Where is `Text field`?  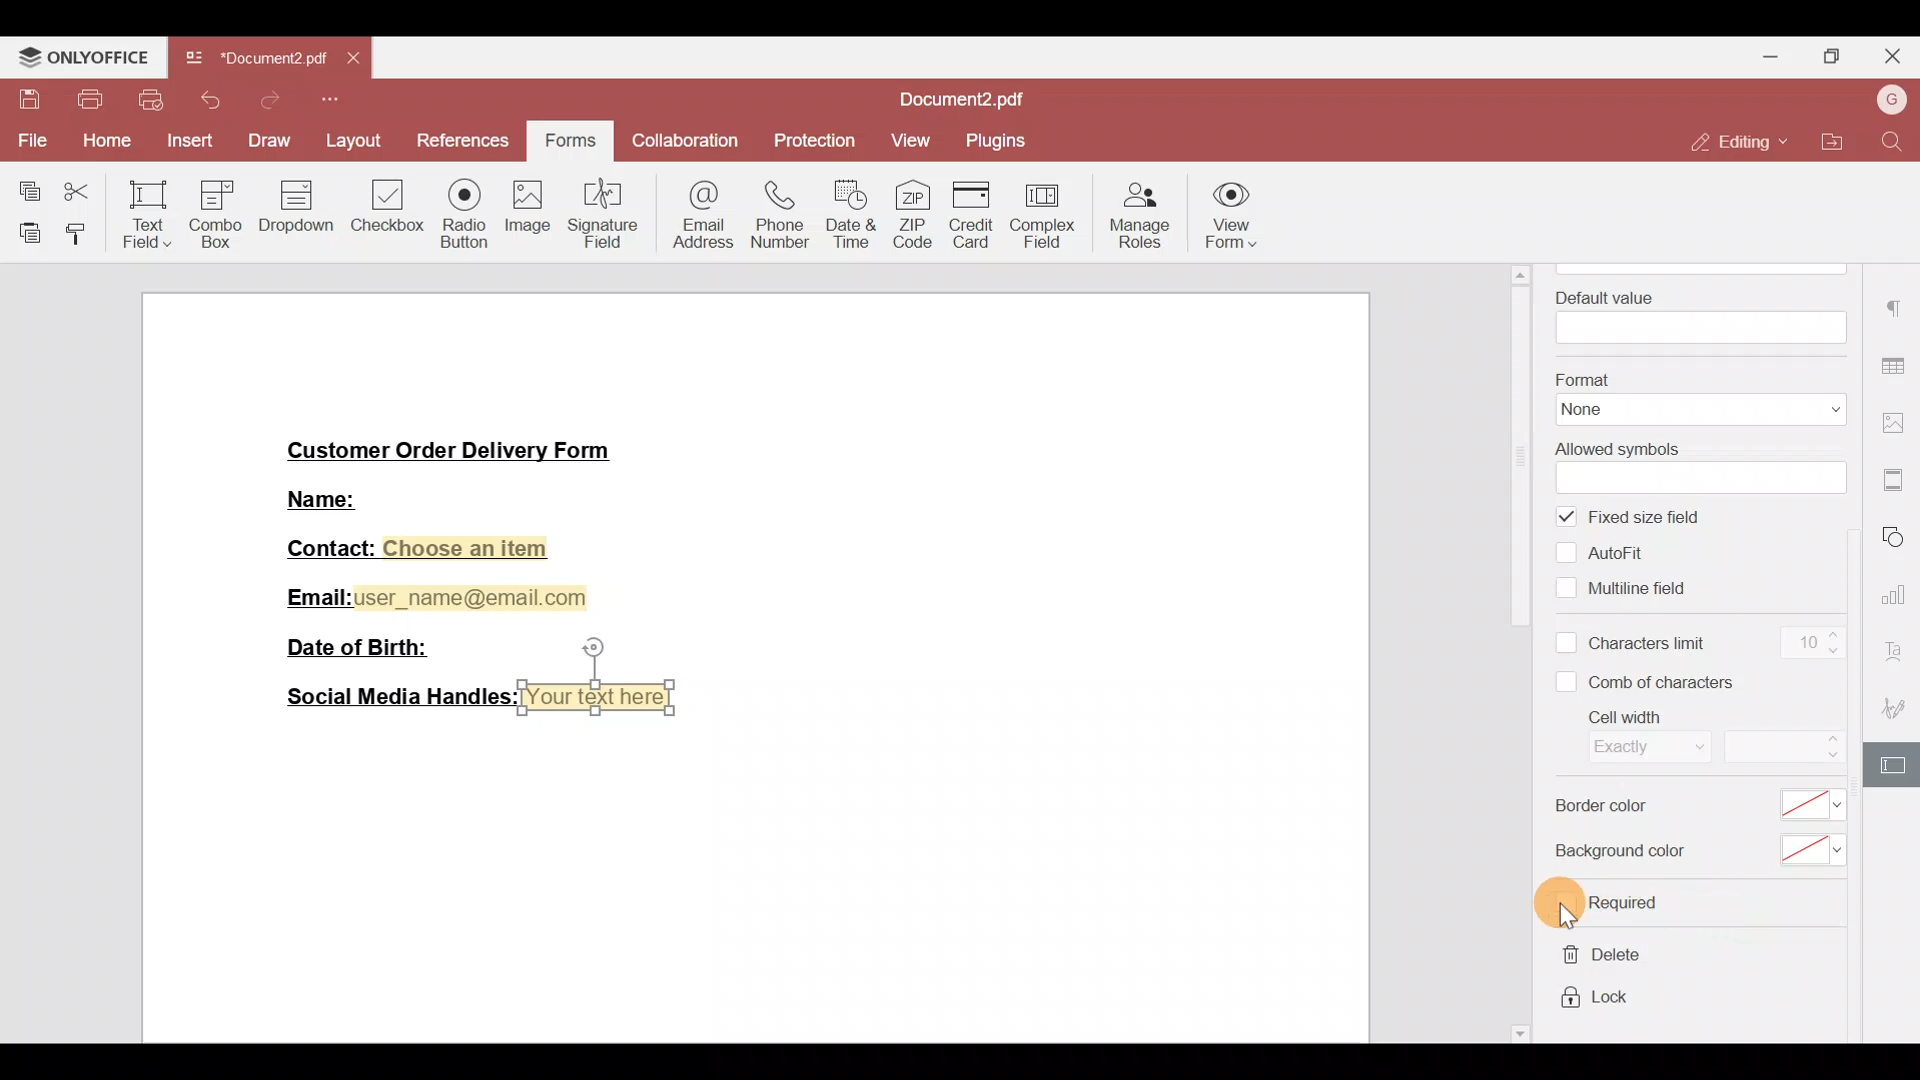 Text field is located at coordinates (141, 216).